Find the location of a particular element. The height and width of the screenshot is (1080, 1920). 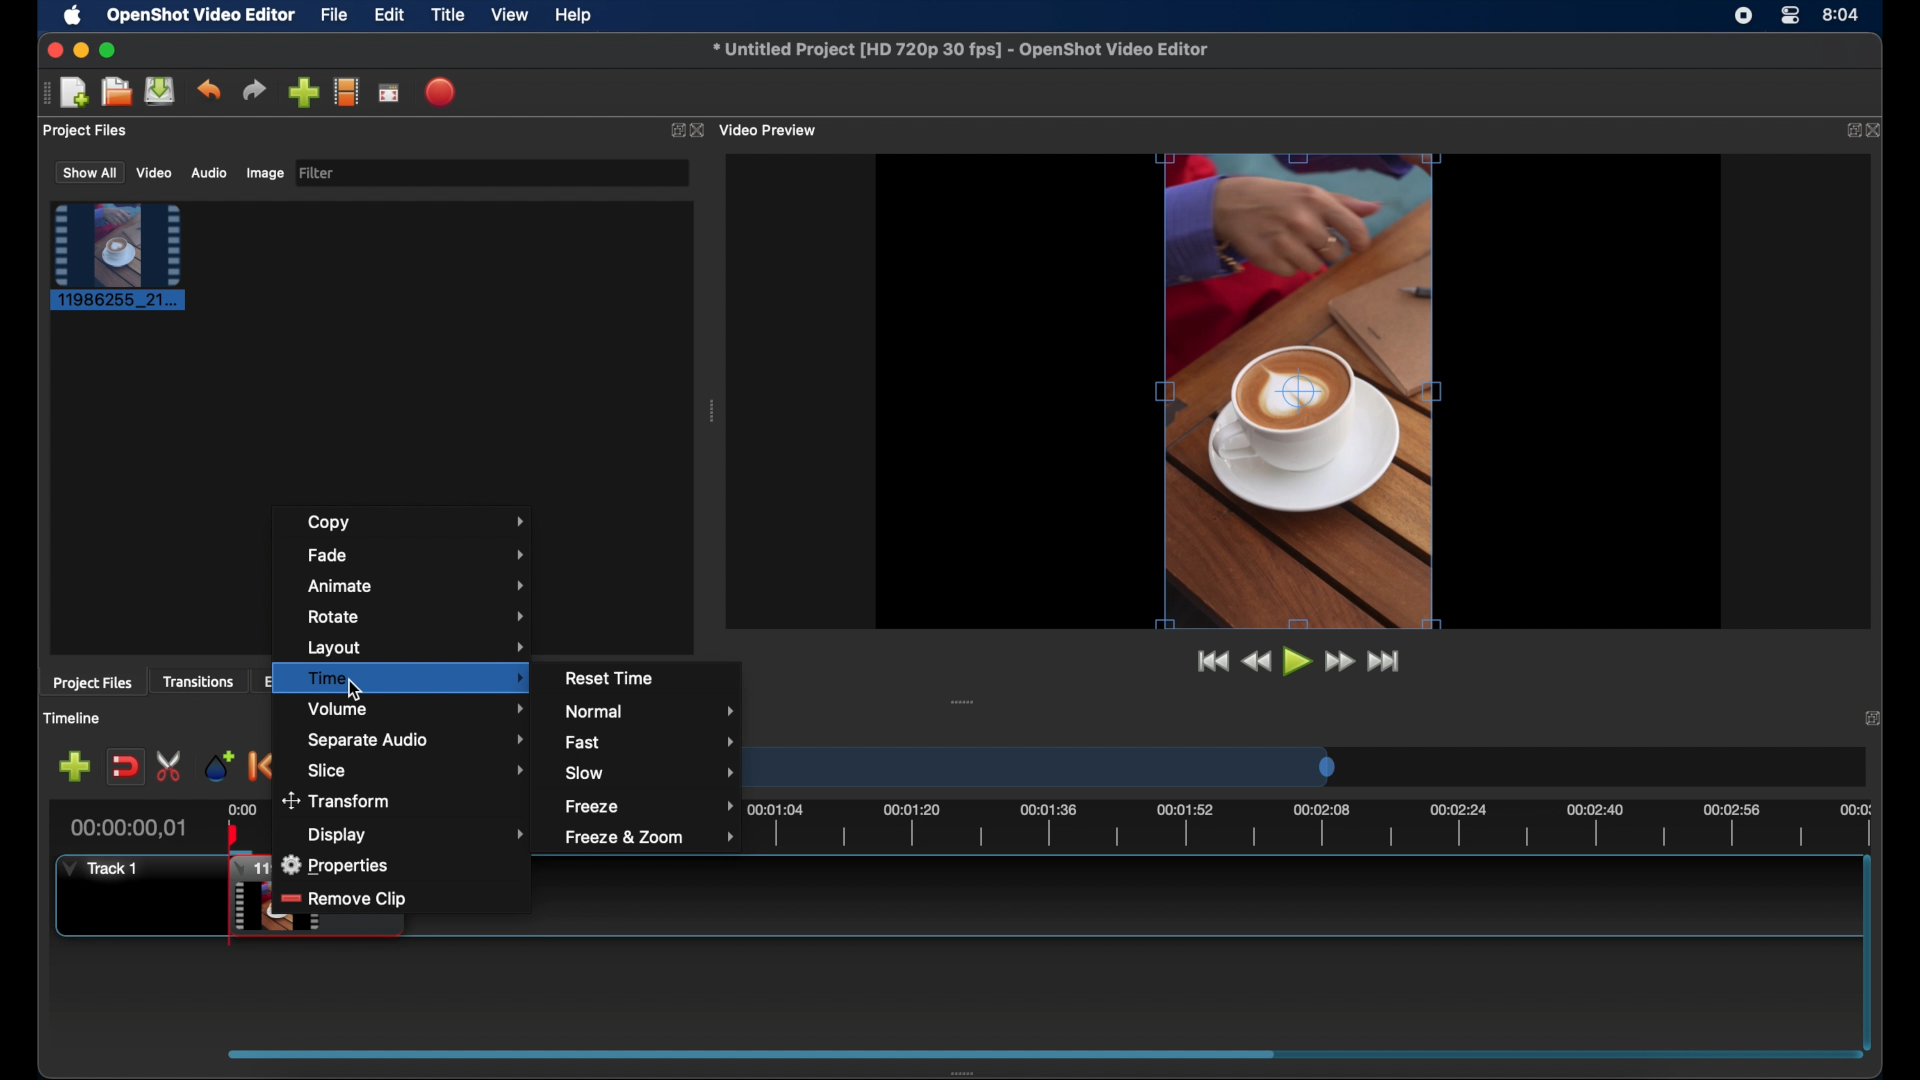

transitions is located at coordinates (198, 683).